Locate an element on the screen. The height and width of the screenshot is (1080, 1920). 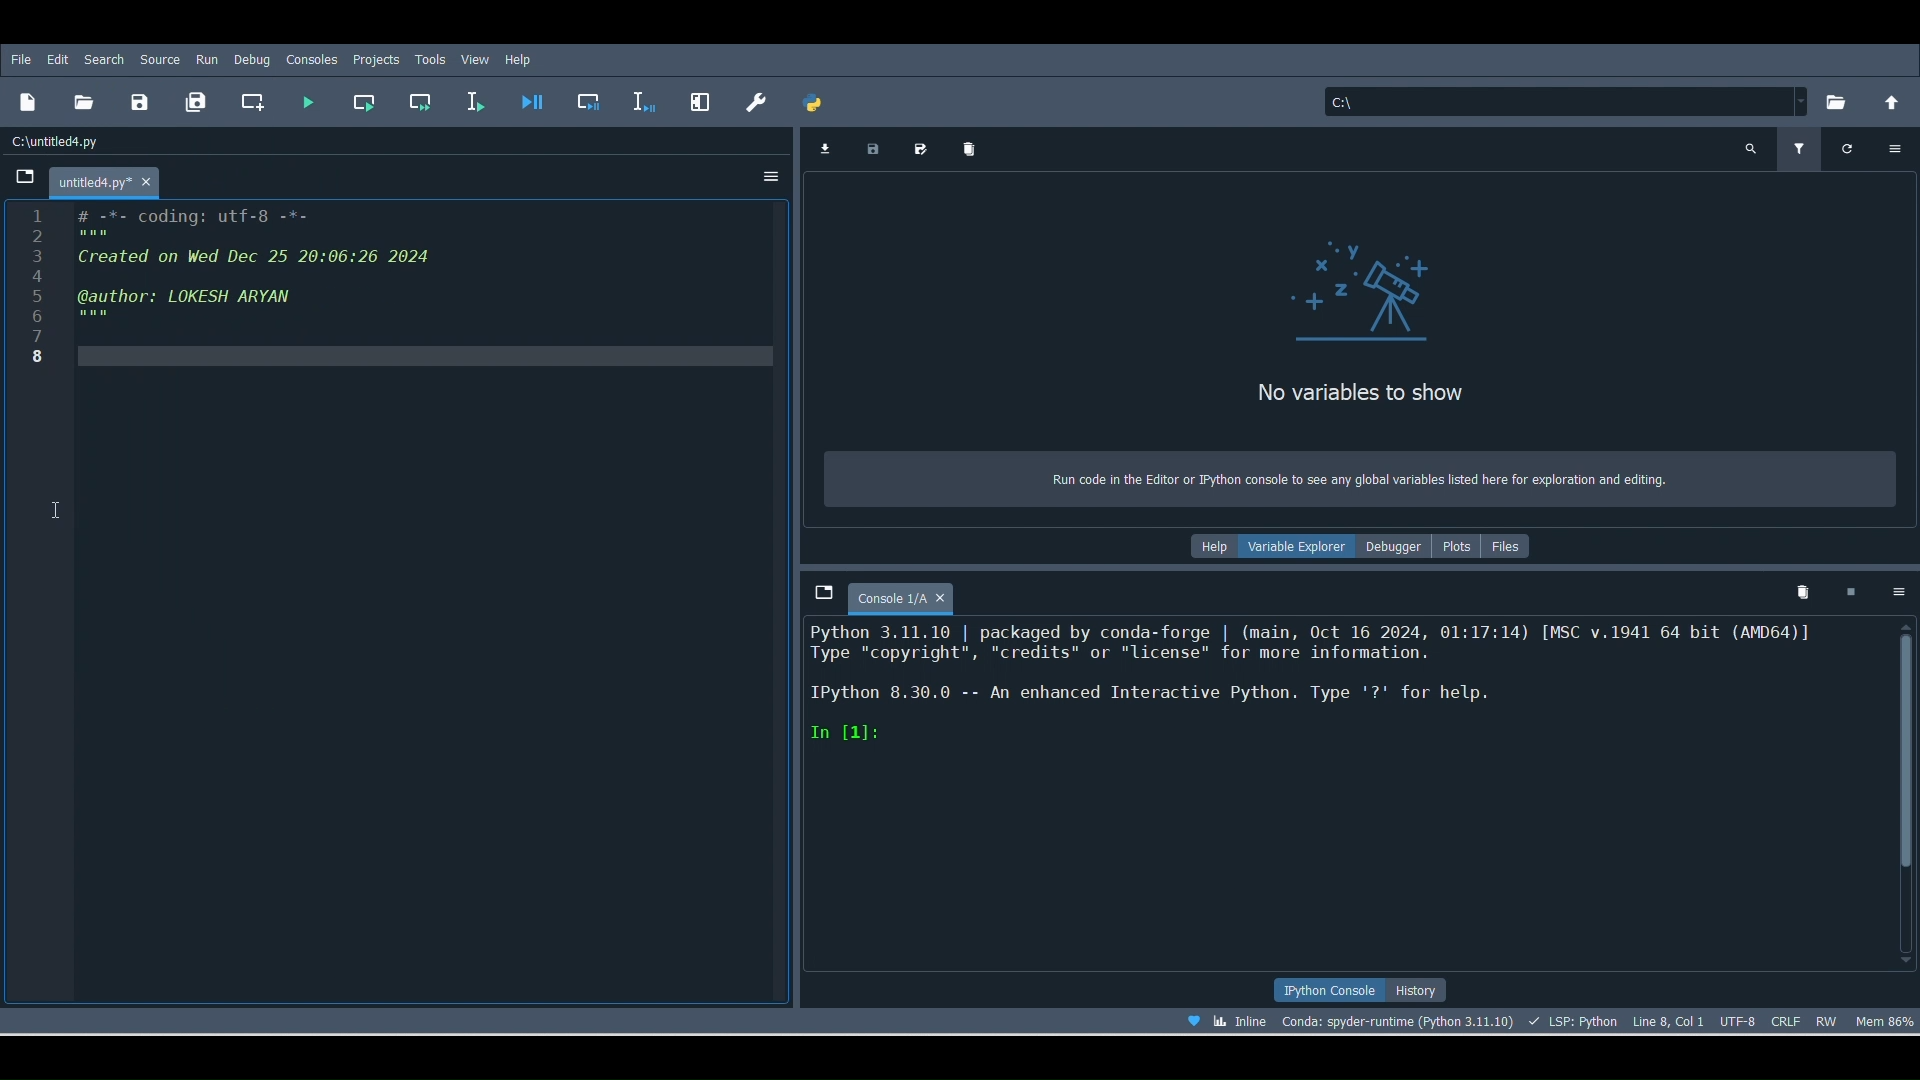
Remove all variables is located at coordinates (976, 143).